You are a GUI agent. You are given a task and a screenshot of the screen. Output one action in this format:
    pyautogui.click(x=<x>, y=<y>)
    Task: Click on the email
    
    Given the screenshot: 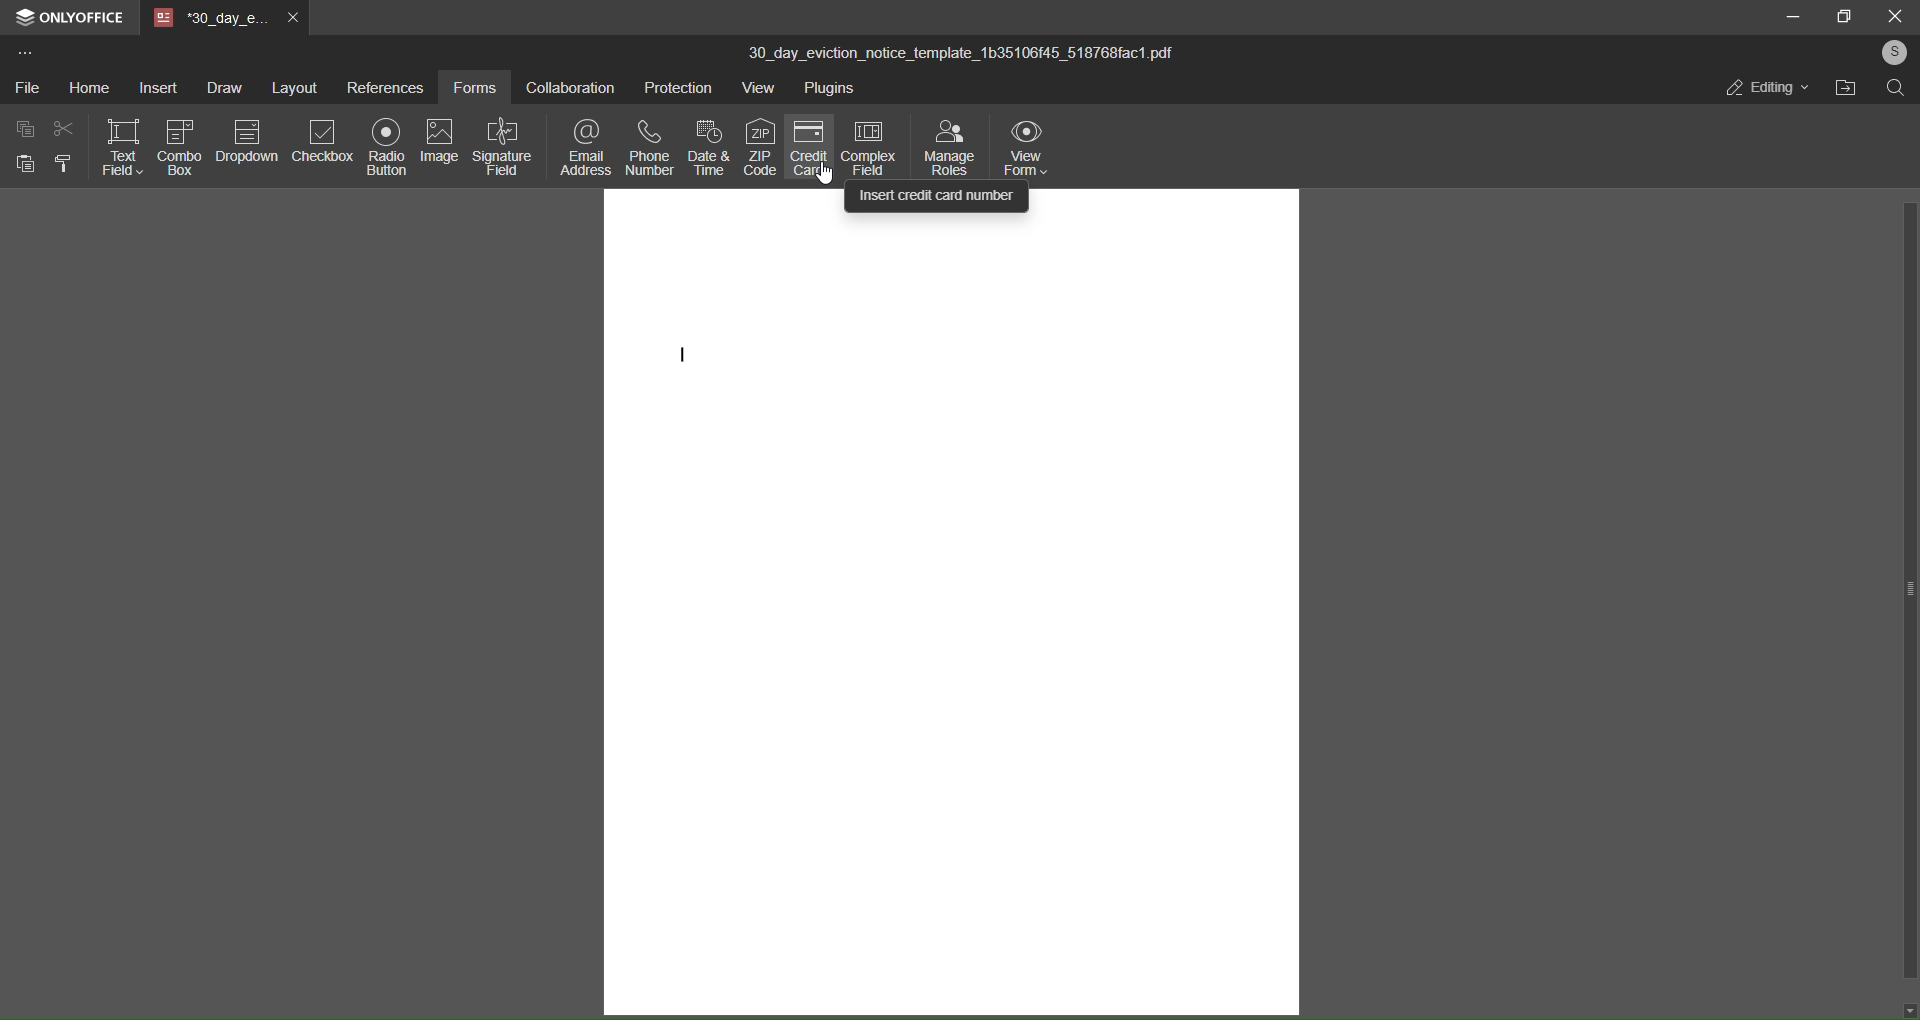 What is the action you would take?
    pyautogui.click(x=582, y=147)
    